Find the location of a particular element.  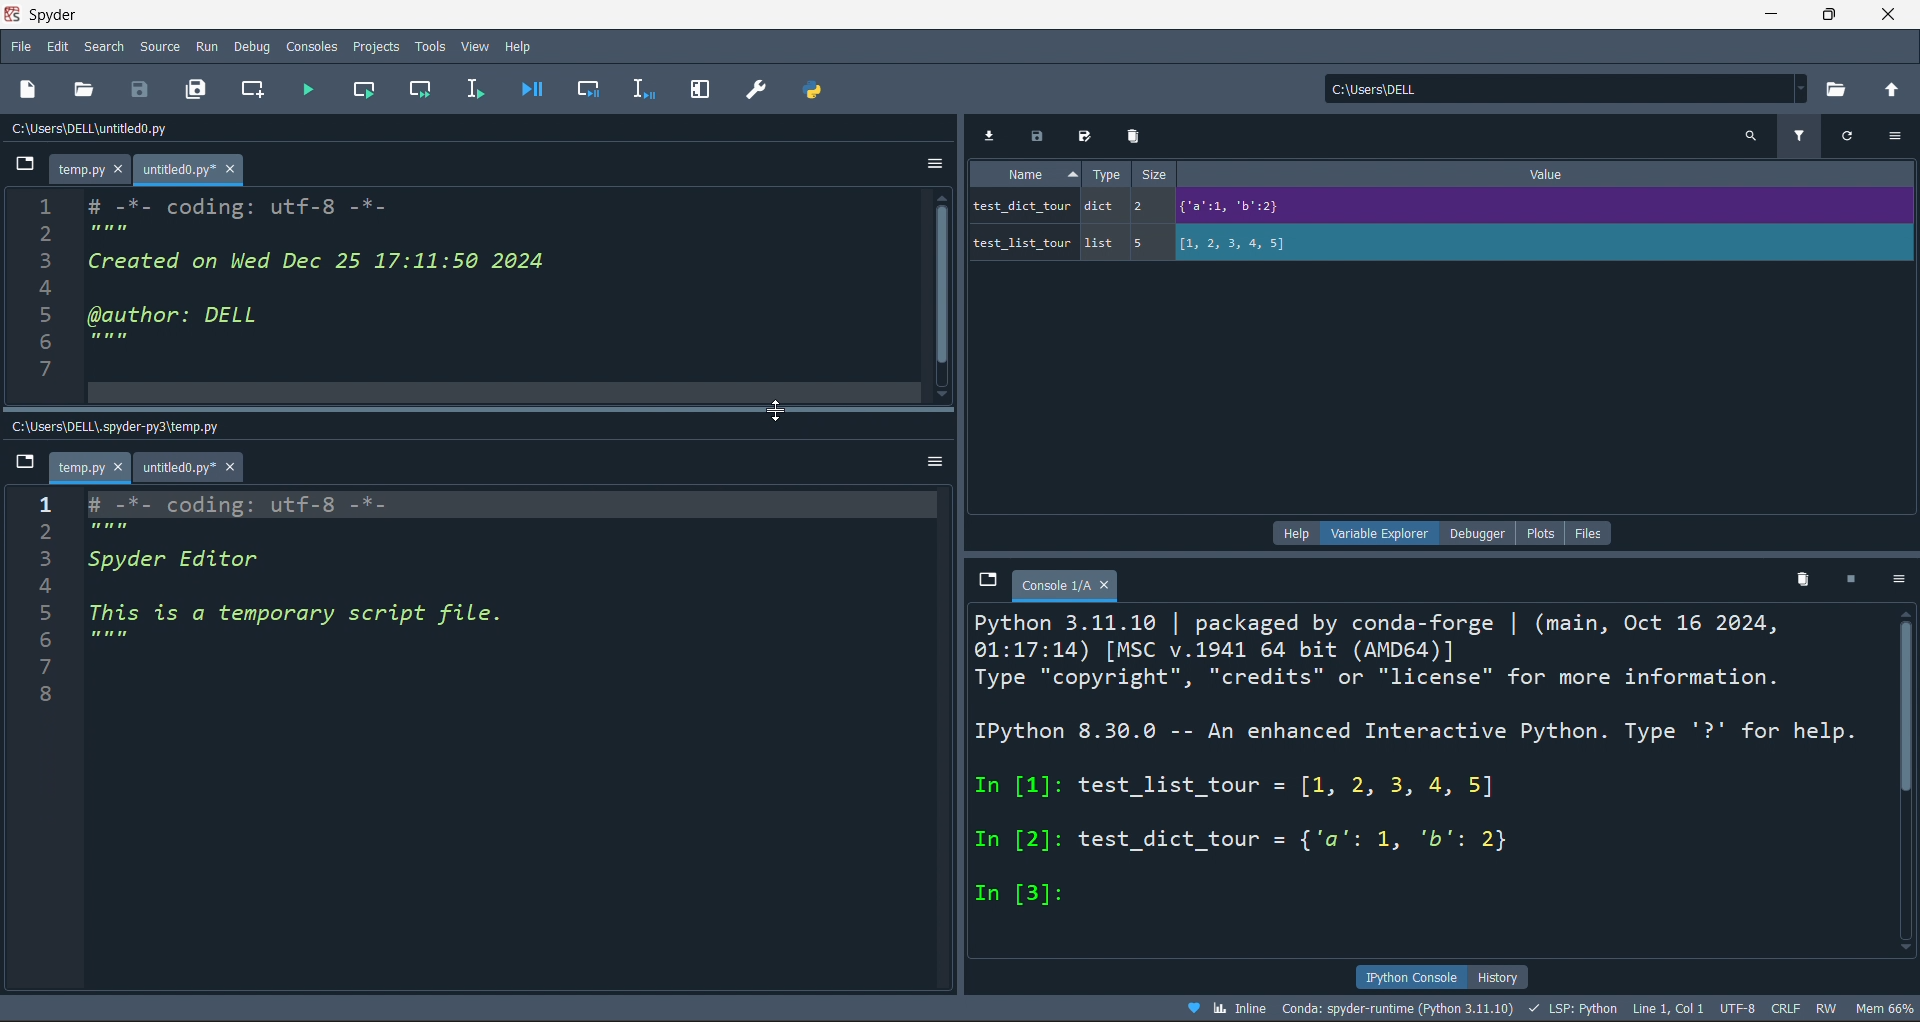

browse tabs is located at coordinates (24, 166).